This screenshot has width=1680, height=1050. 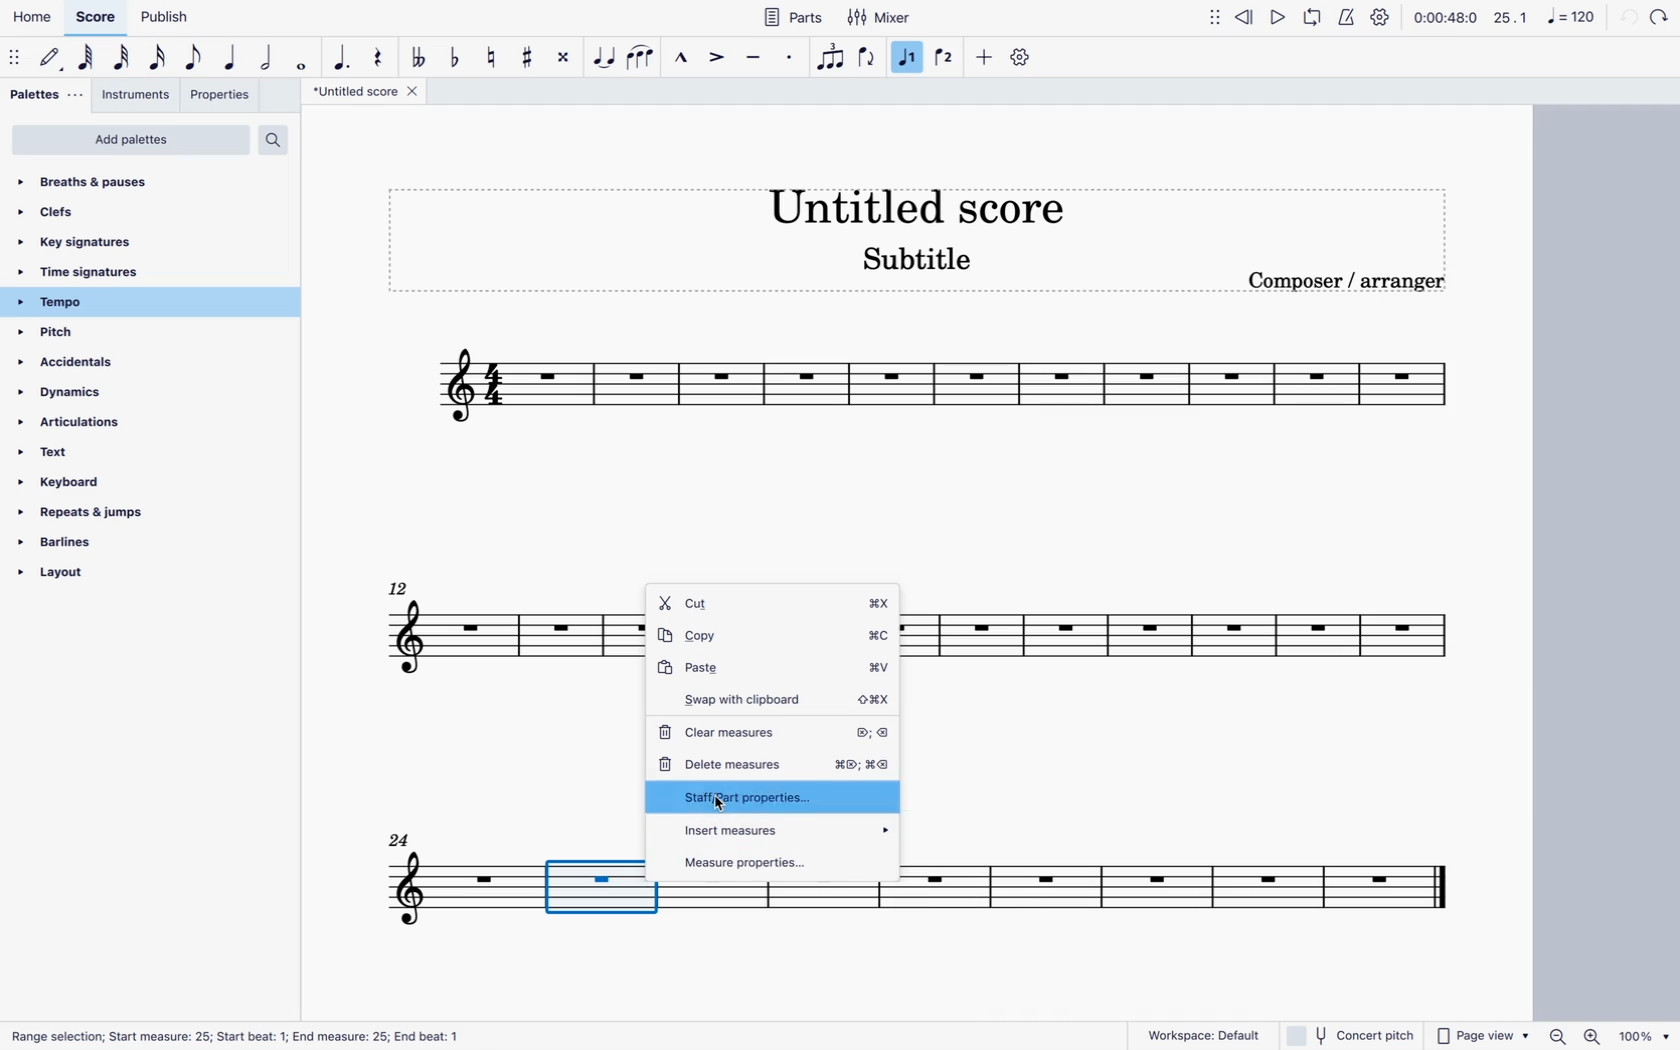 What do you see at coordinates (561, 56) in the screenshot?
I see `toggle double sharp` at bounding box center [561, 56].